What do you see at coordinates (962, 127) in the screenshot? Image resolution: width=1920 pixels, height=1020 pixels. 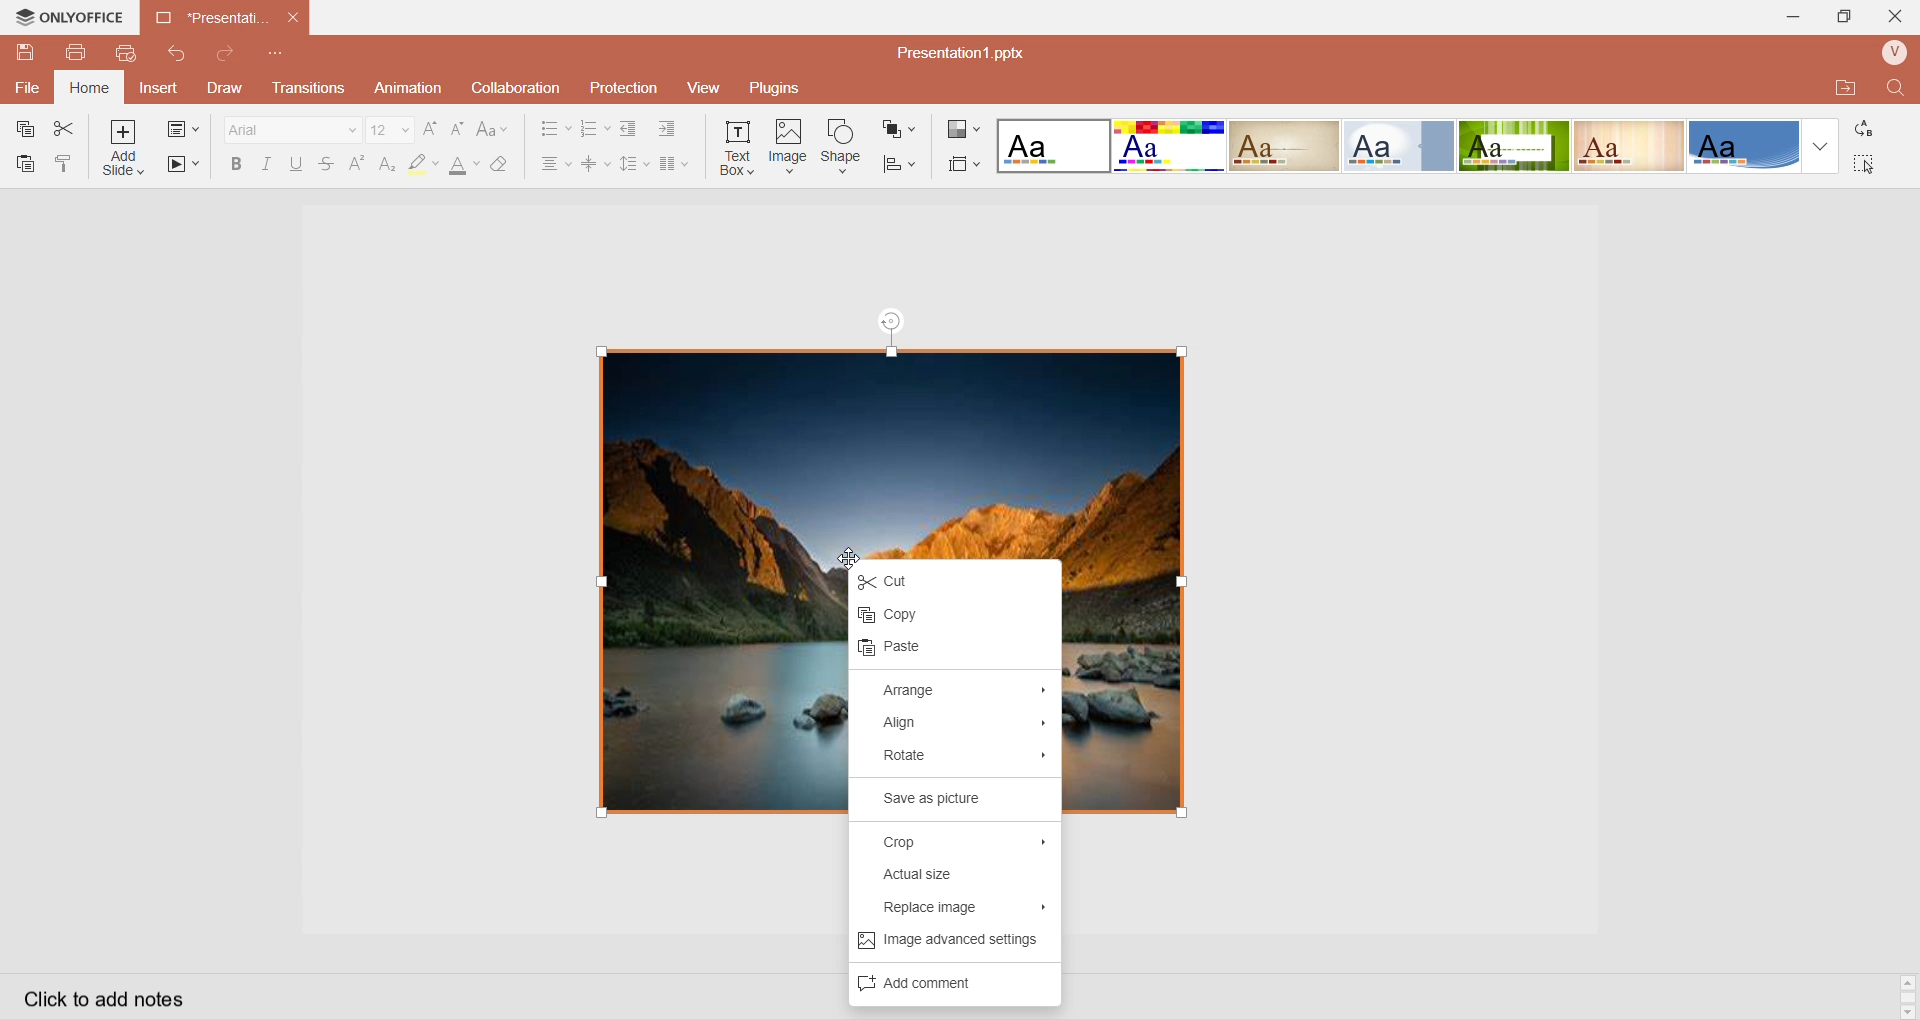 I see `Change Color Theme` at bounding box center [962, 127].